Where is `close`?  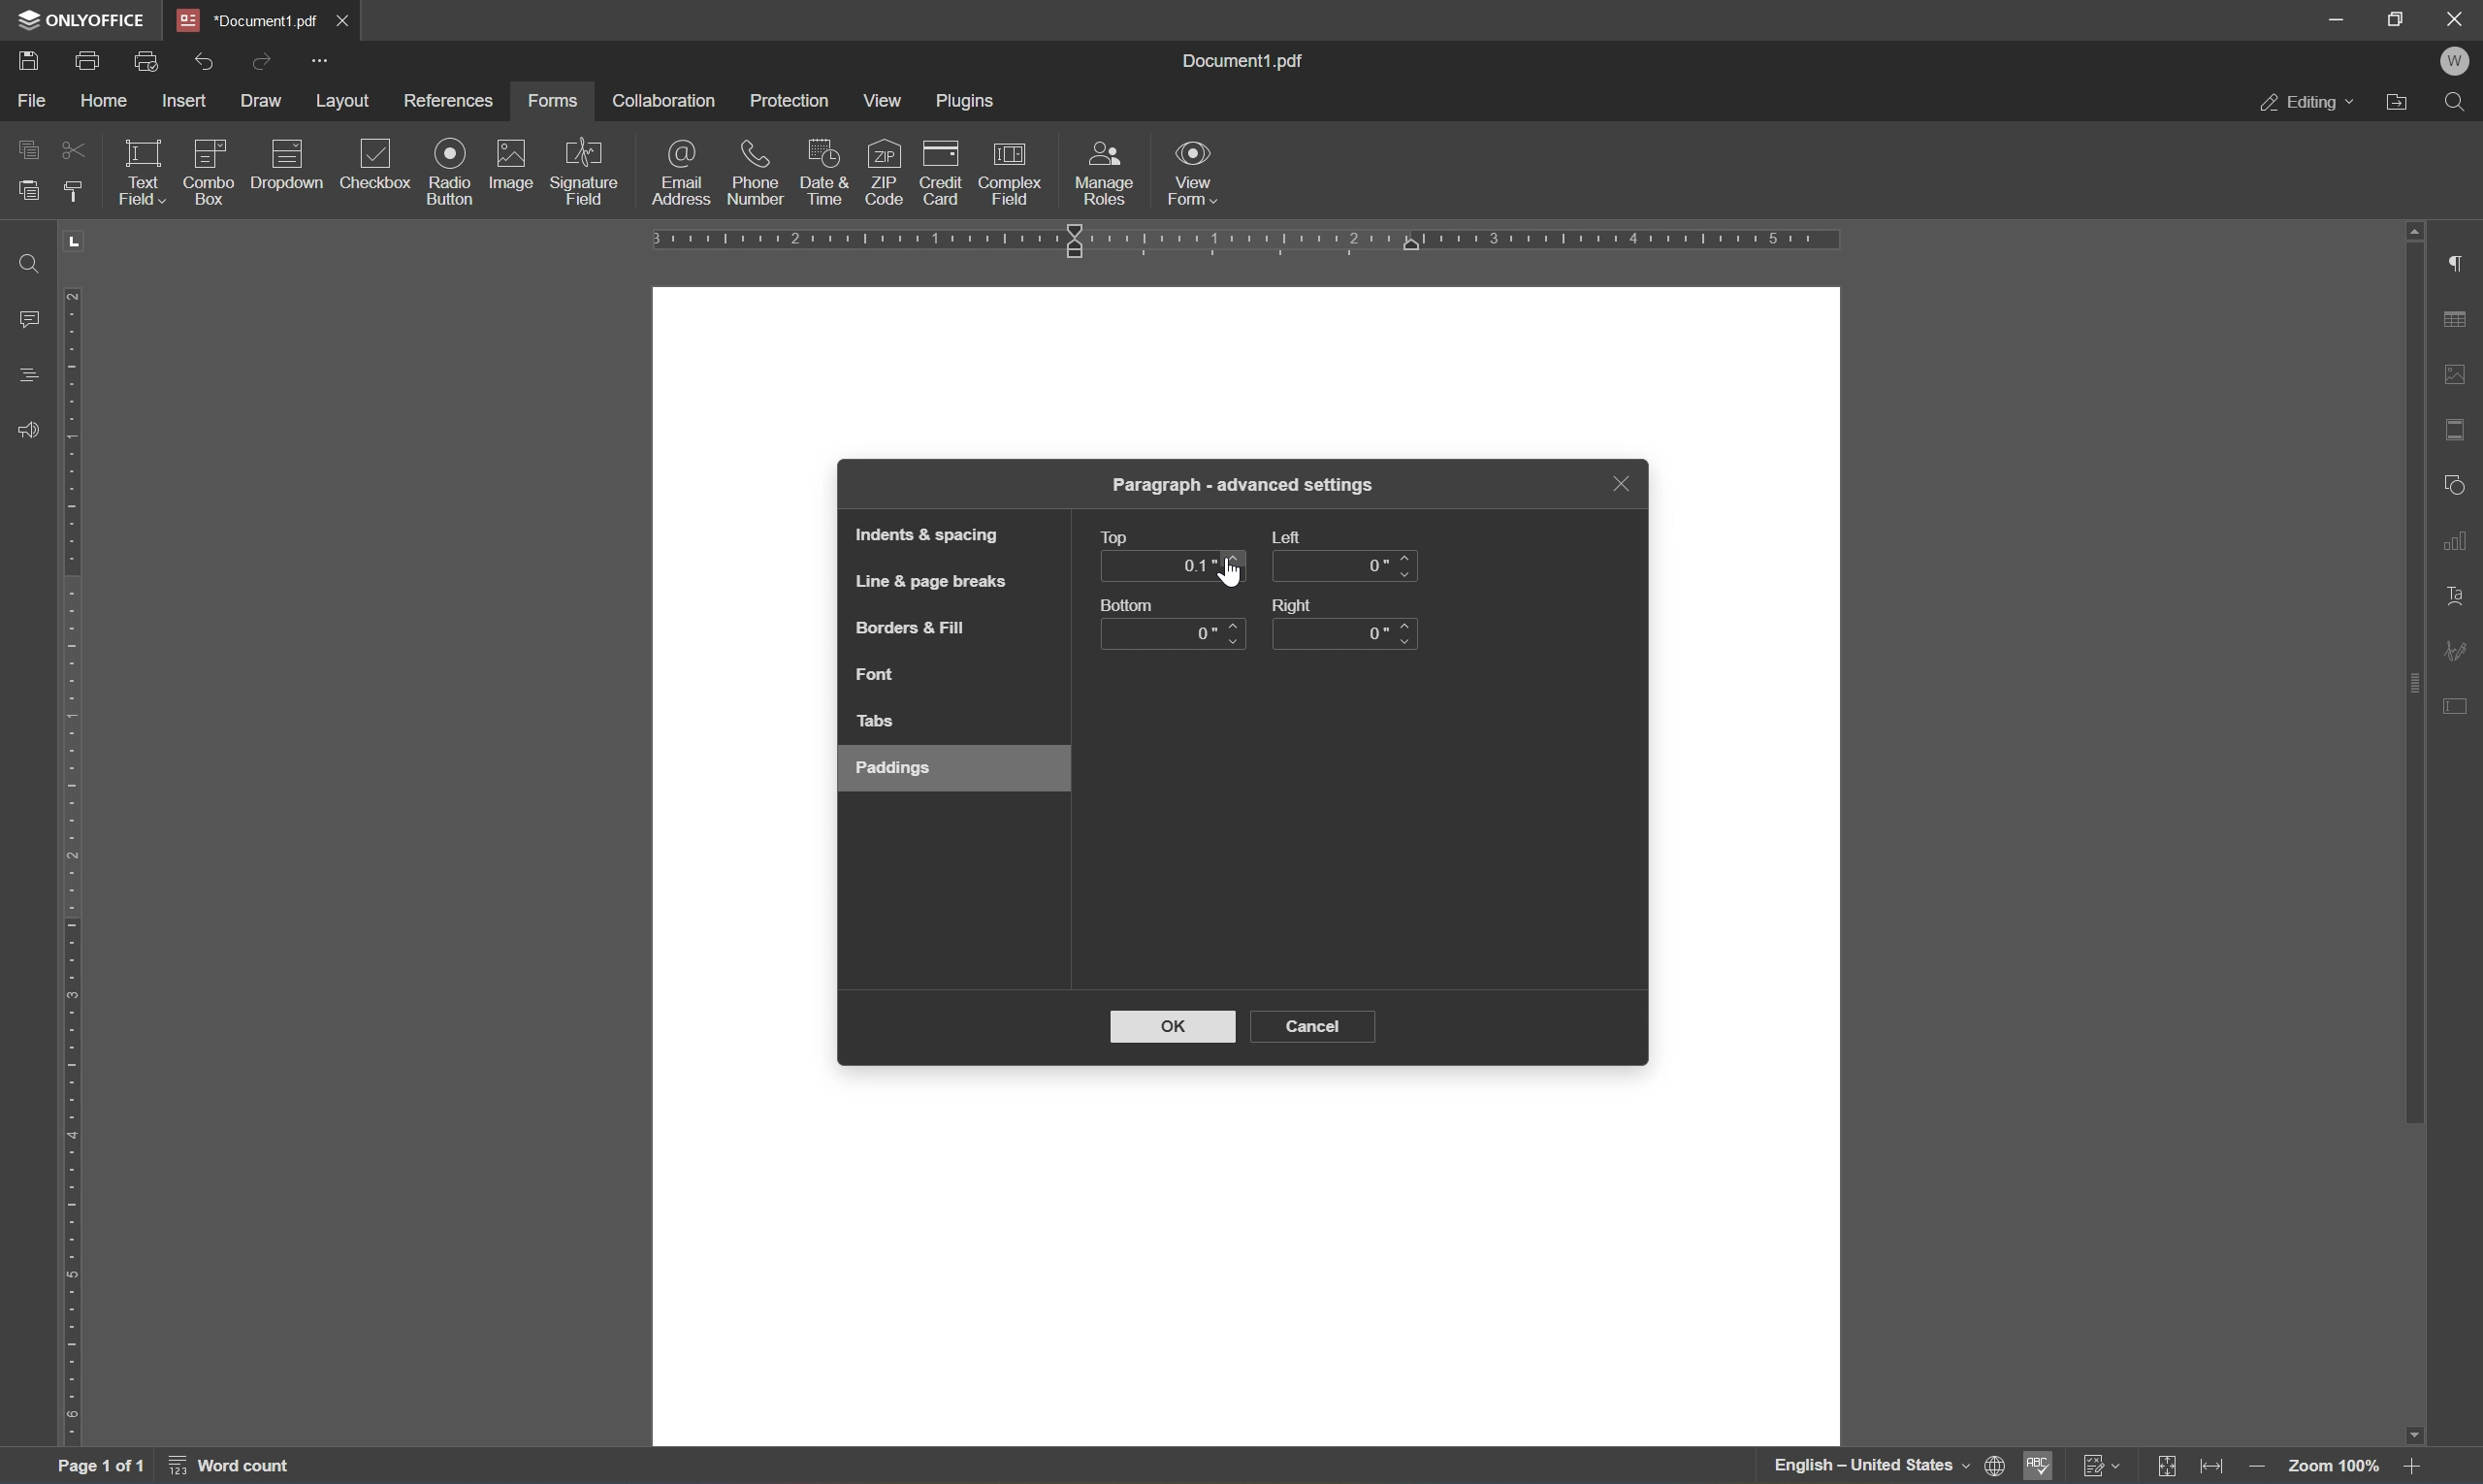
close is located at coordinates (2457, 17).